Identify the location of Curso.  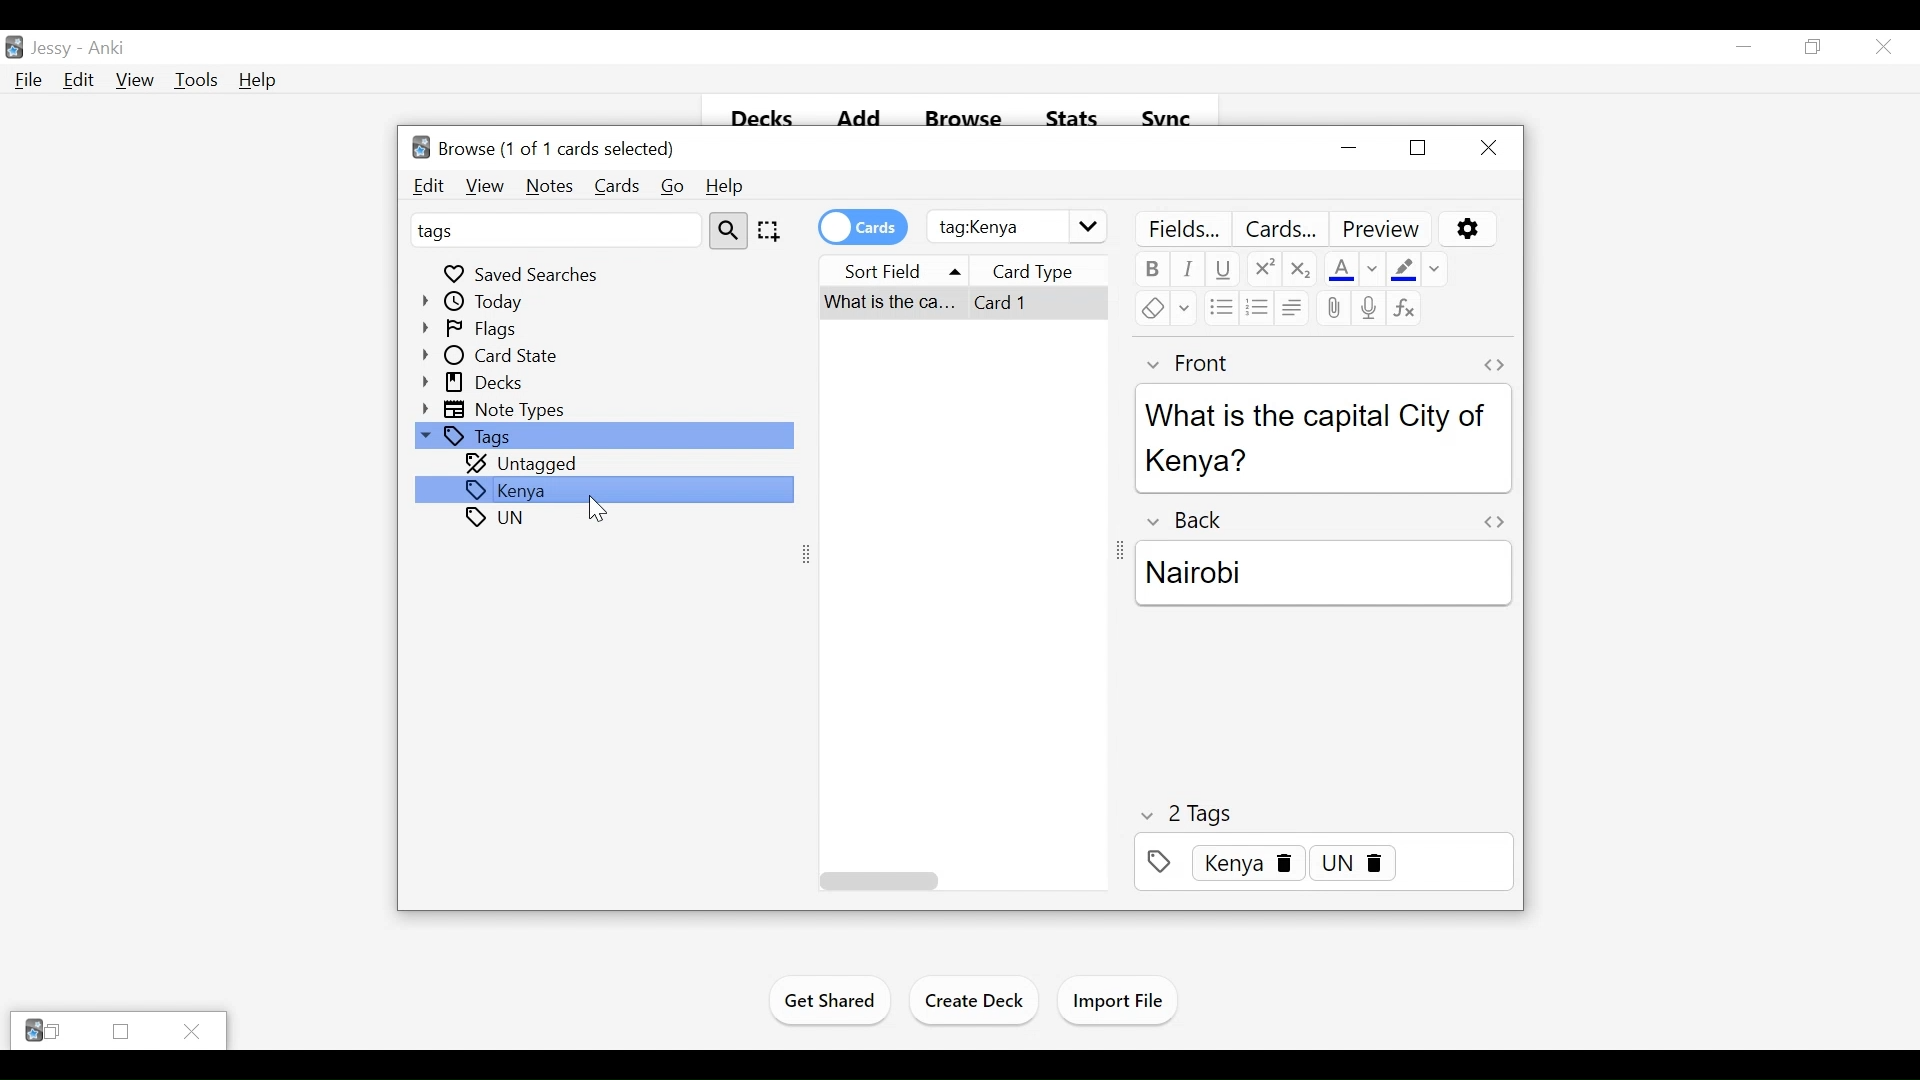
(597, 510).